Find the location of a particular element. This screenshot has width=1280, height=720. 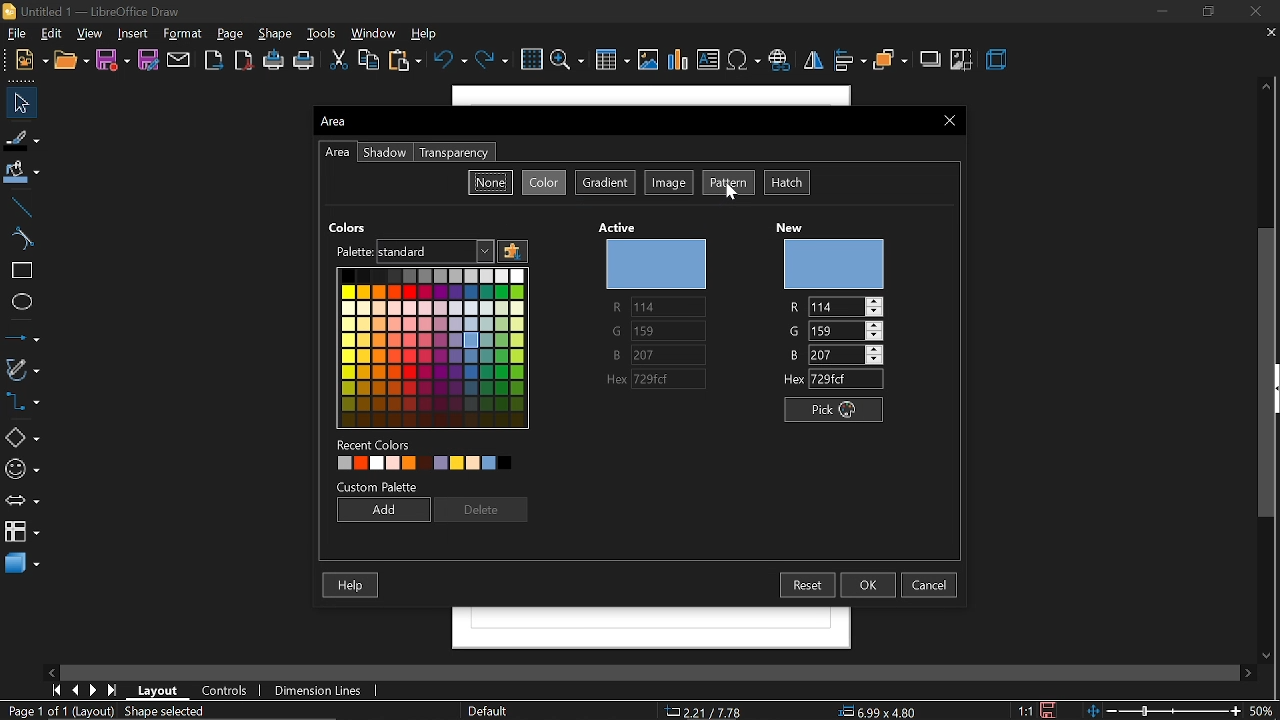

cancel is located at coordinates (930, 584).